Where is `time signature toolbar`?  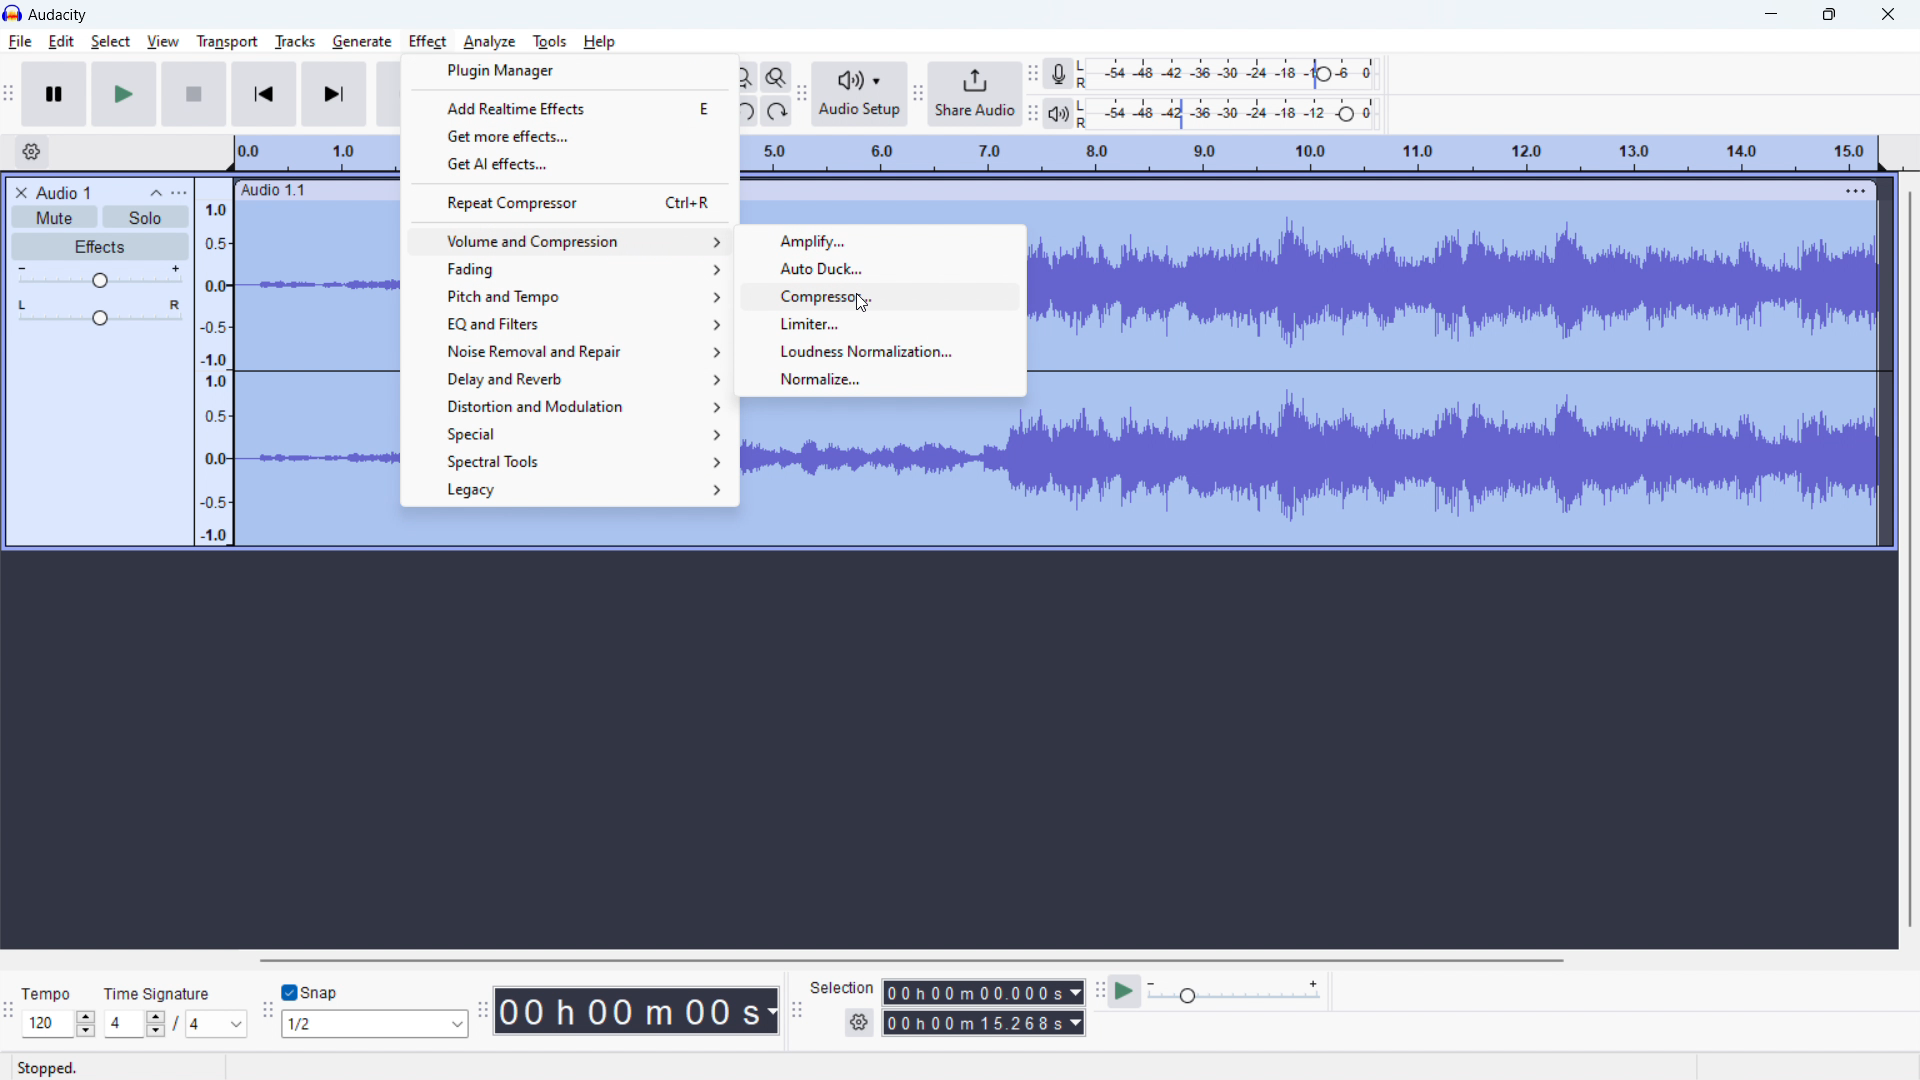 time signature toolbar is located at coordinates (10, 1014).